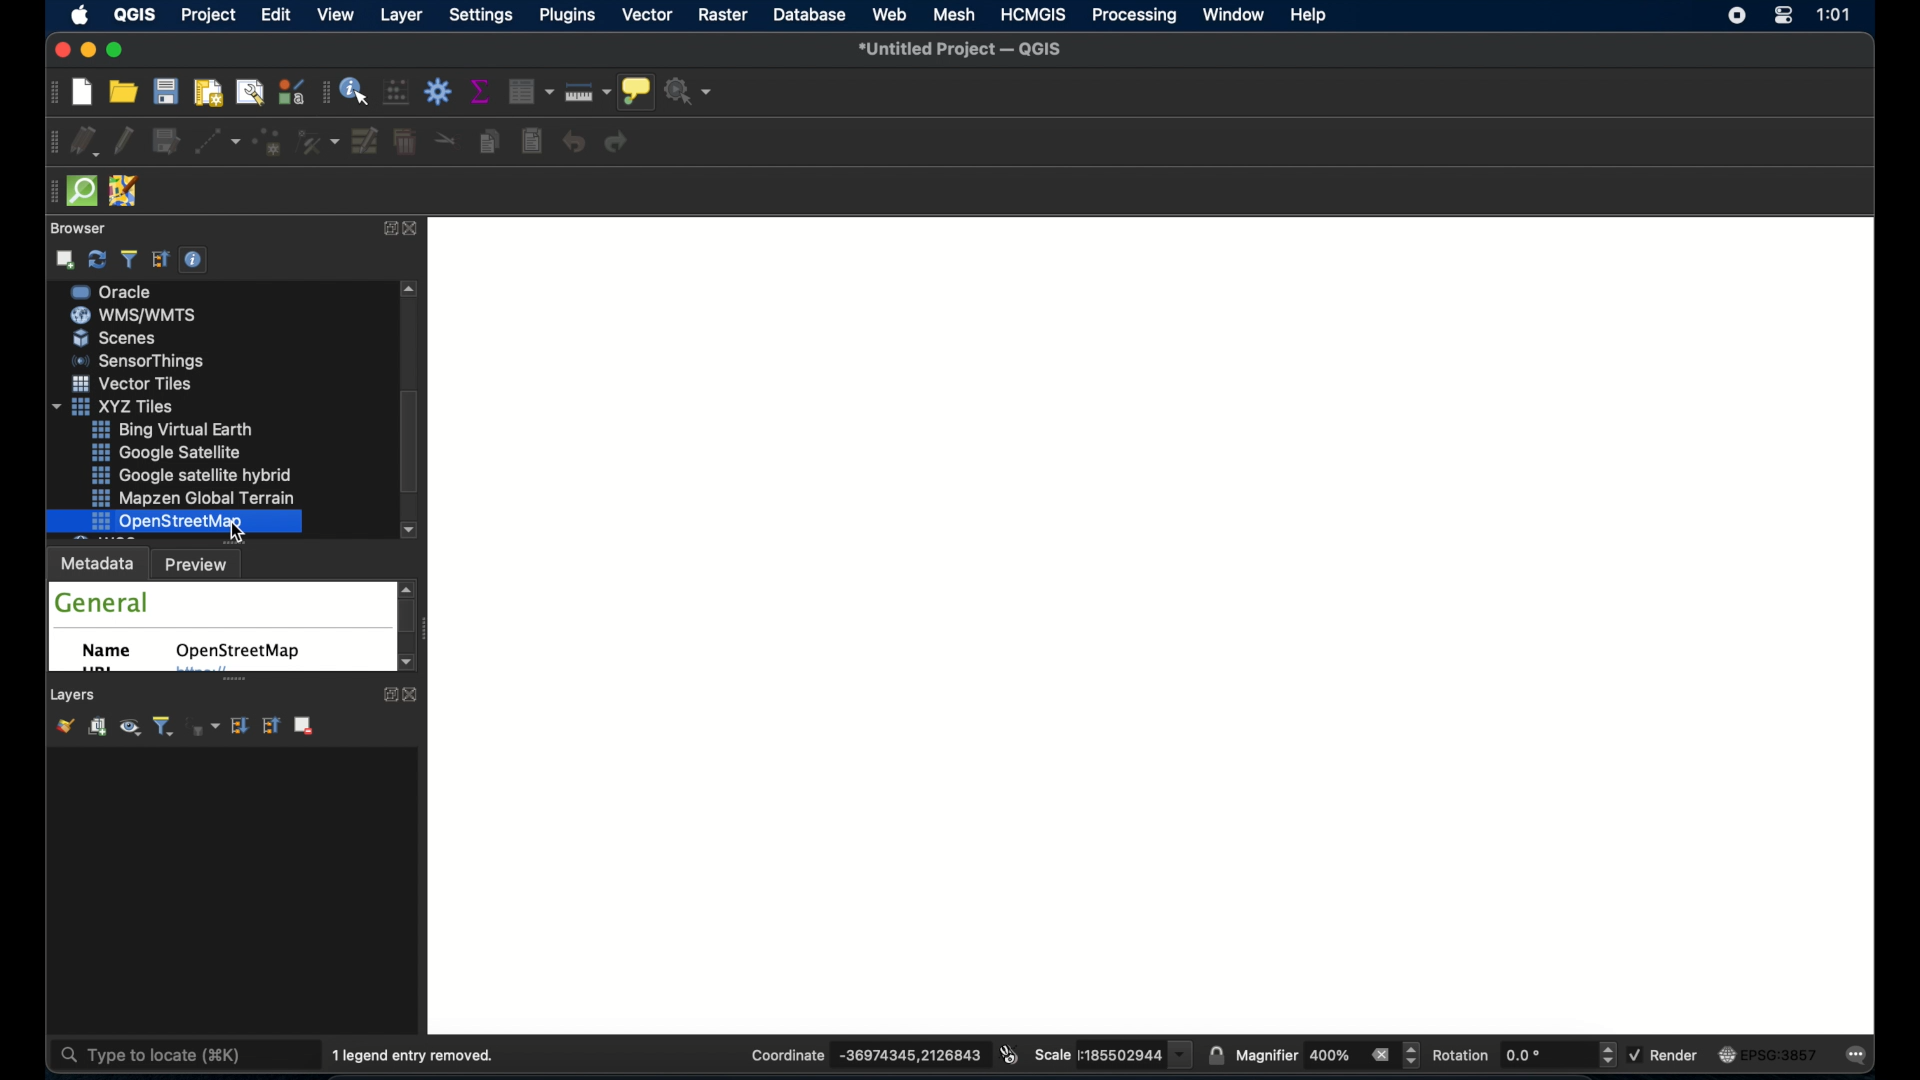 This screenshot has width=1920, height=1080. Describe the element at coordinates (81, 191) in the screenshot. I see `quick osm` at that location.